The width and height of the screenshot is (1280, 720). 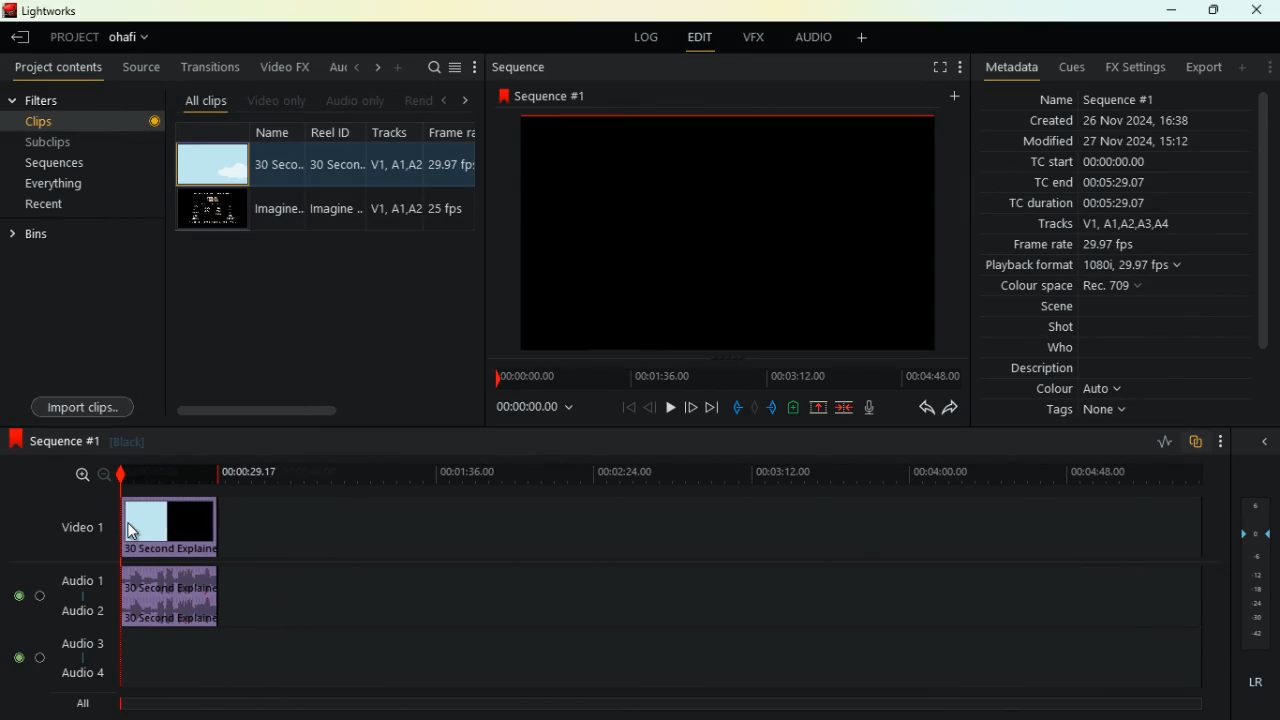 What do you see at coordinates (419, 100) in the screenshot?
I see `rend` at bounding box center [419, 100].